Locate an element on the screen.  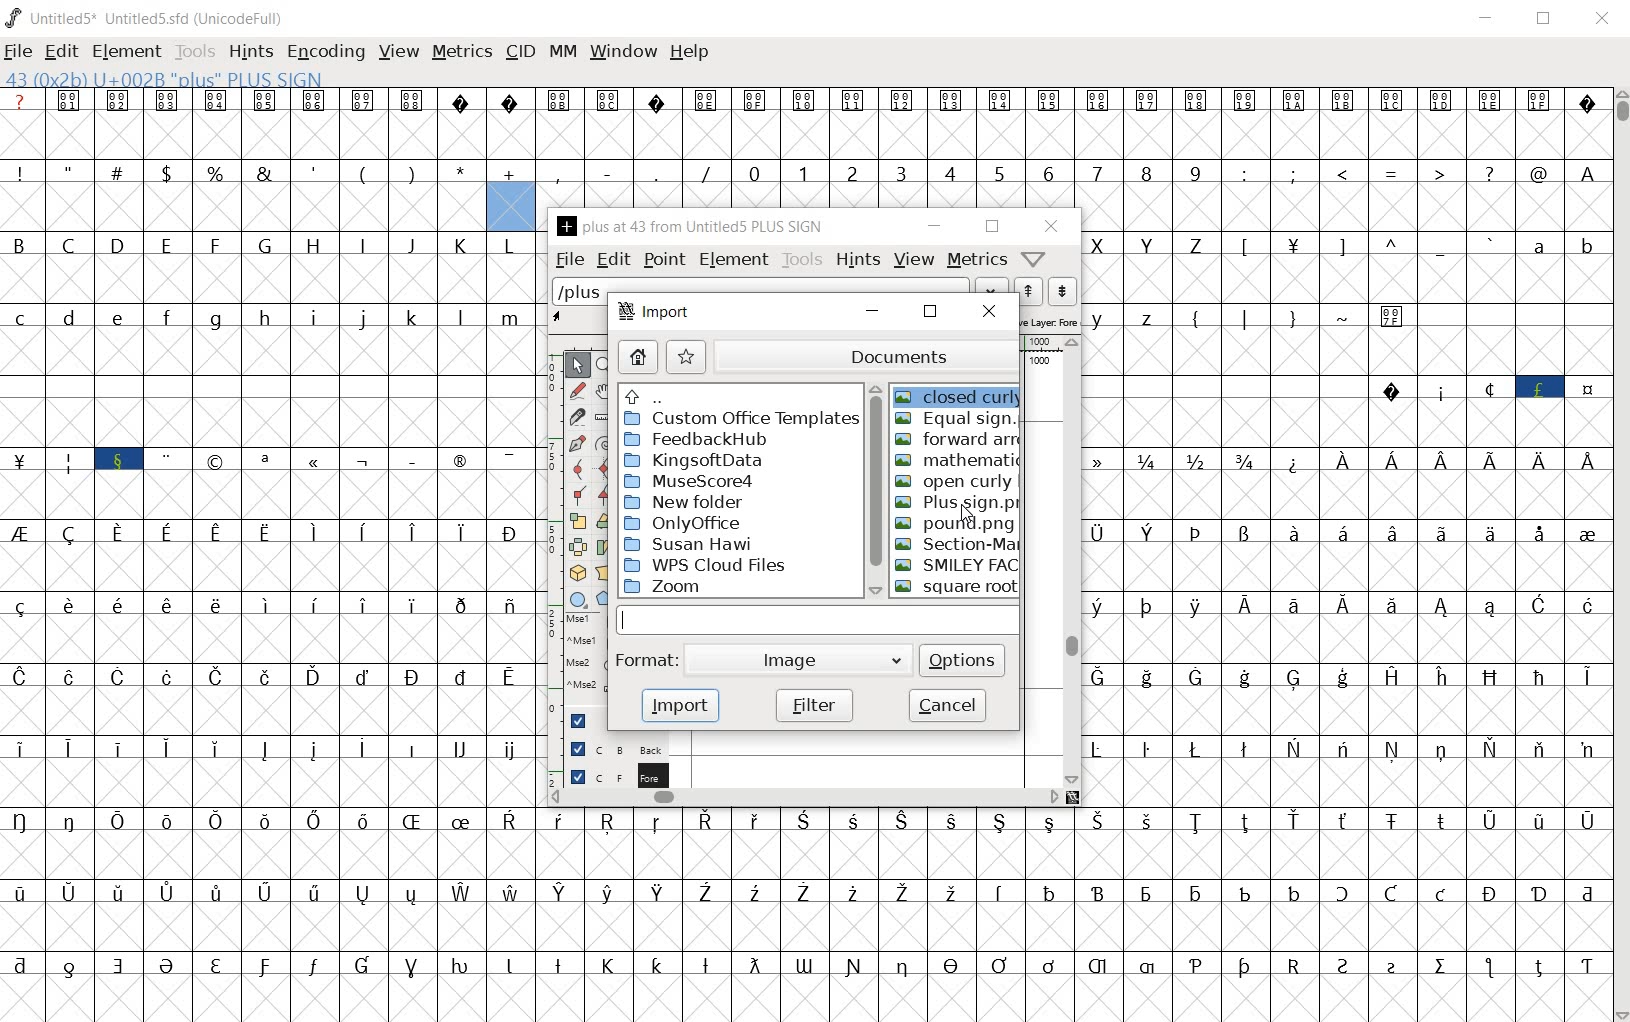
special characters is located at coordinates (637, 187).